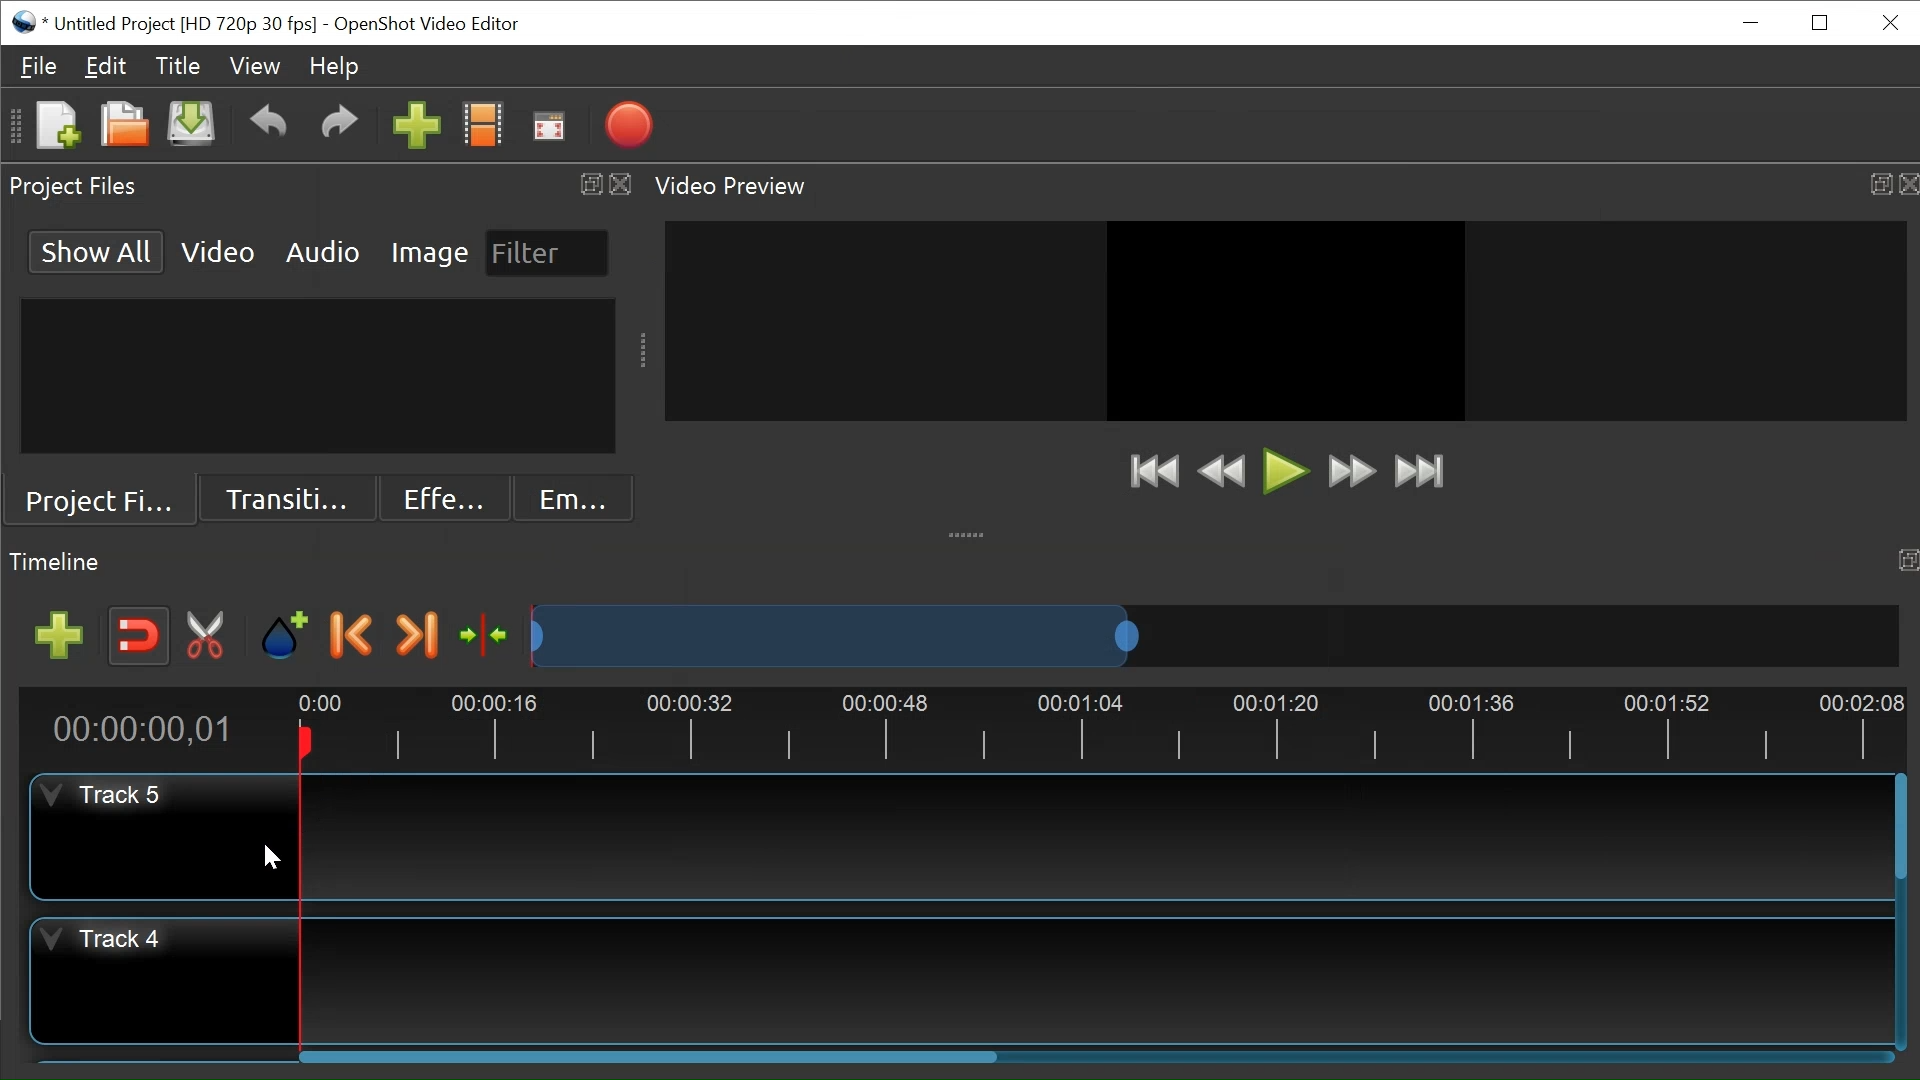 This screenshot has width=1920, height=1080. What do you see at coordinates (99, 503) in the screenshot?
I see `Project Files` at bounding box center [99, 503].